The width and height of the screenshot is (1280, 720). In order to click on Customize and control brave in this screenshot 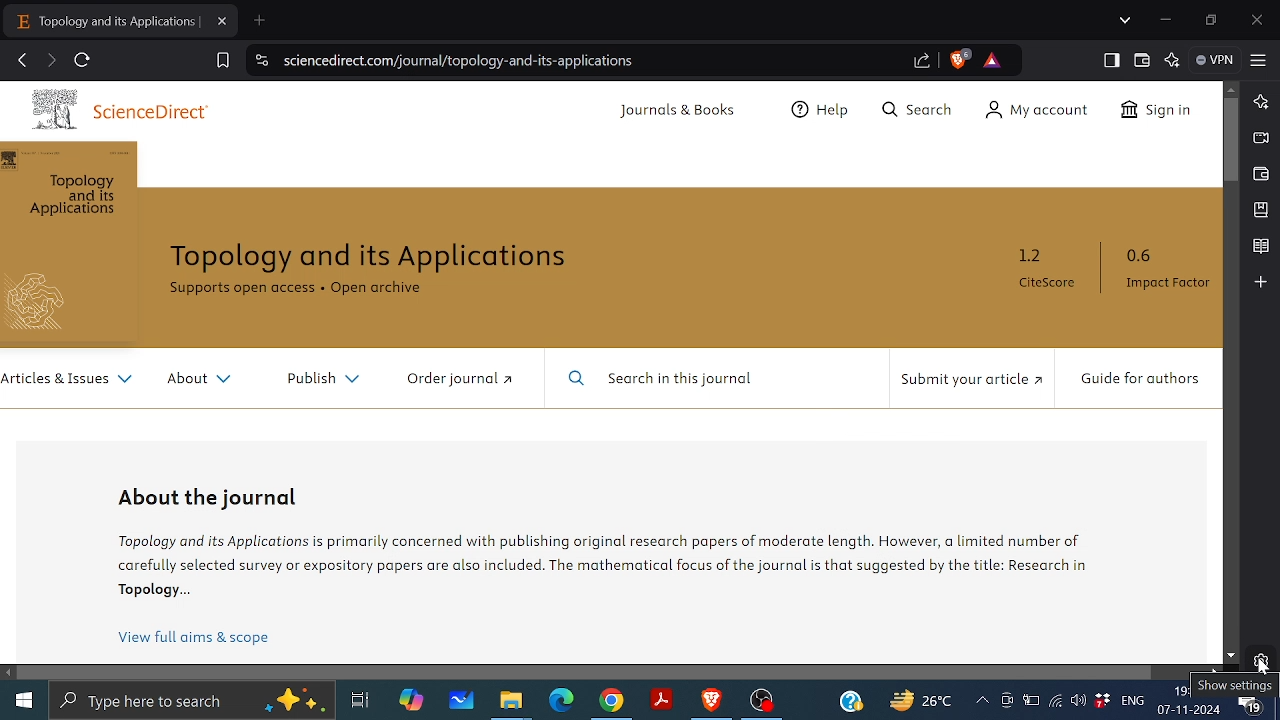, I will do `click(1260, 60)`.